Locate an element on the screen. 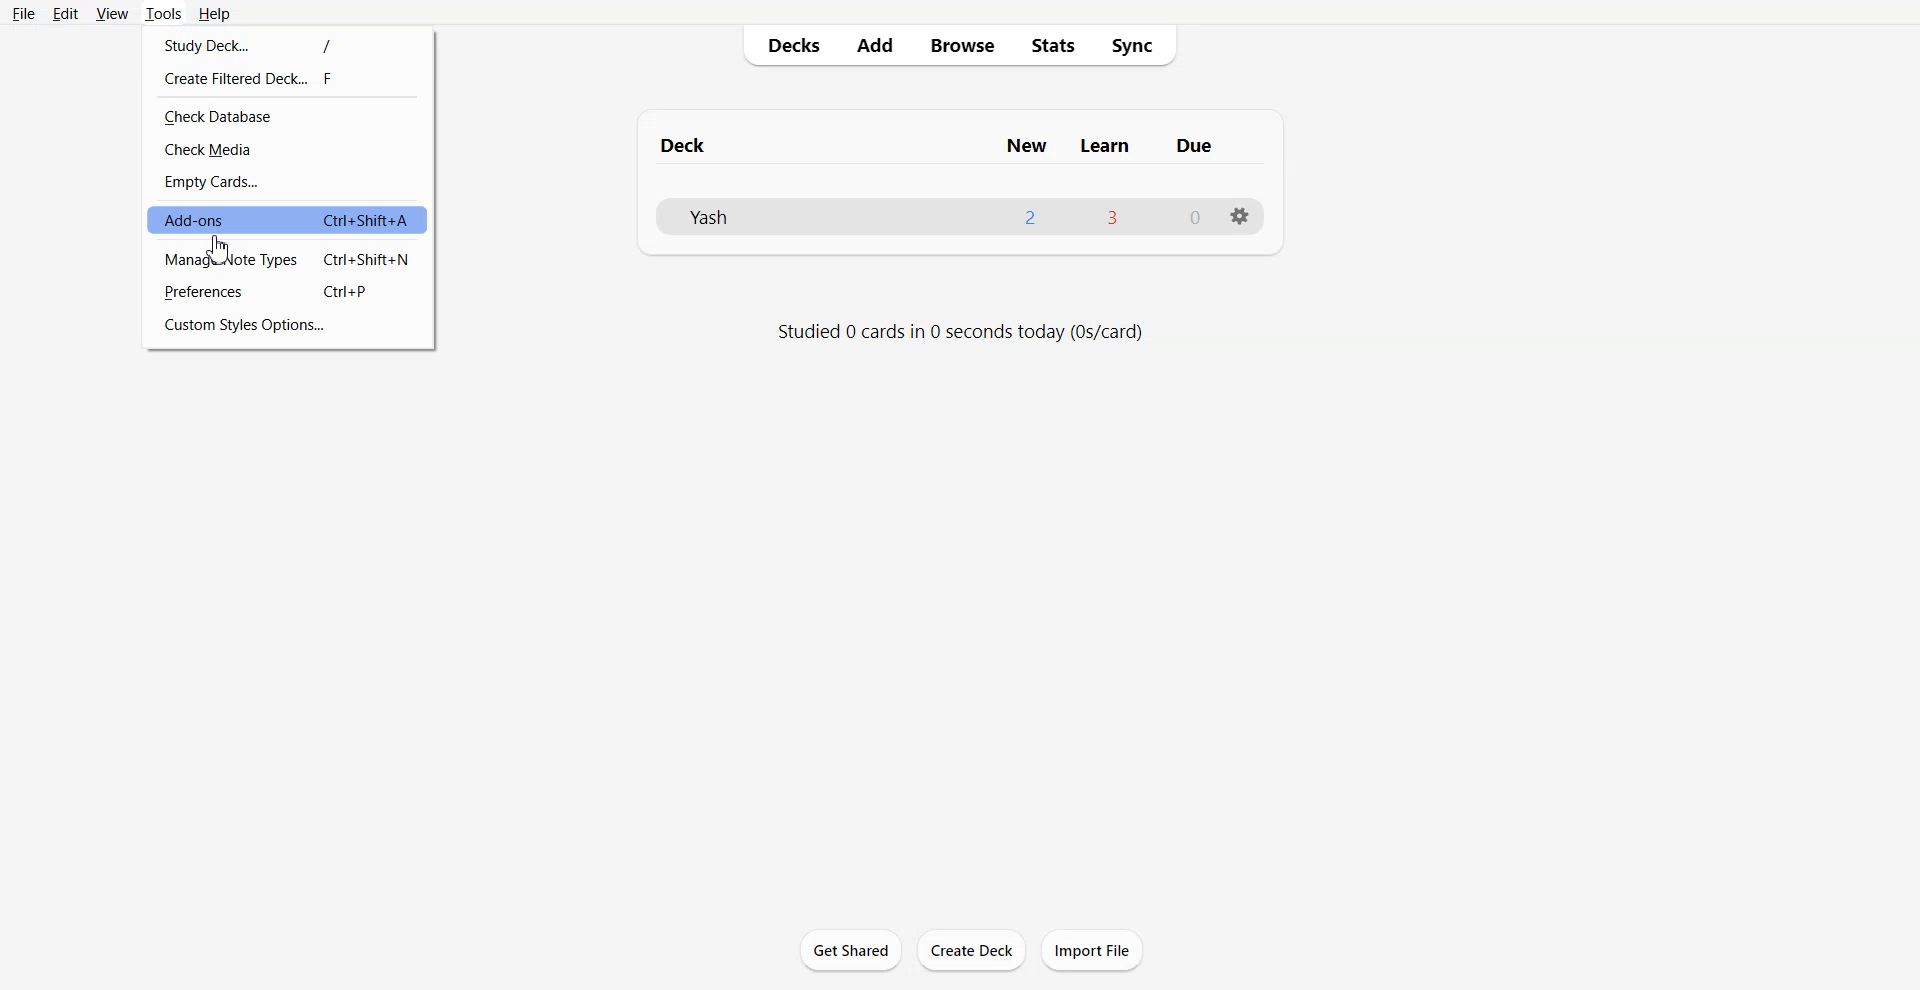 The height and width of the screenshot is (990, 1920). Yash is located at coordinates (706, 216).